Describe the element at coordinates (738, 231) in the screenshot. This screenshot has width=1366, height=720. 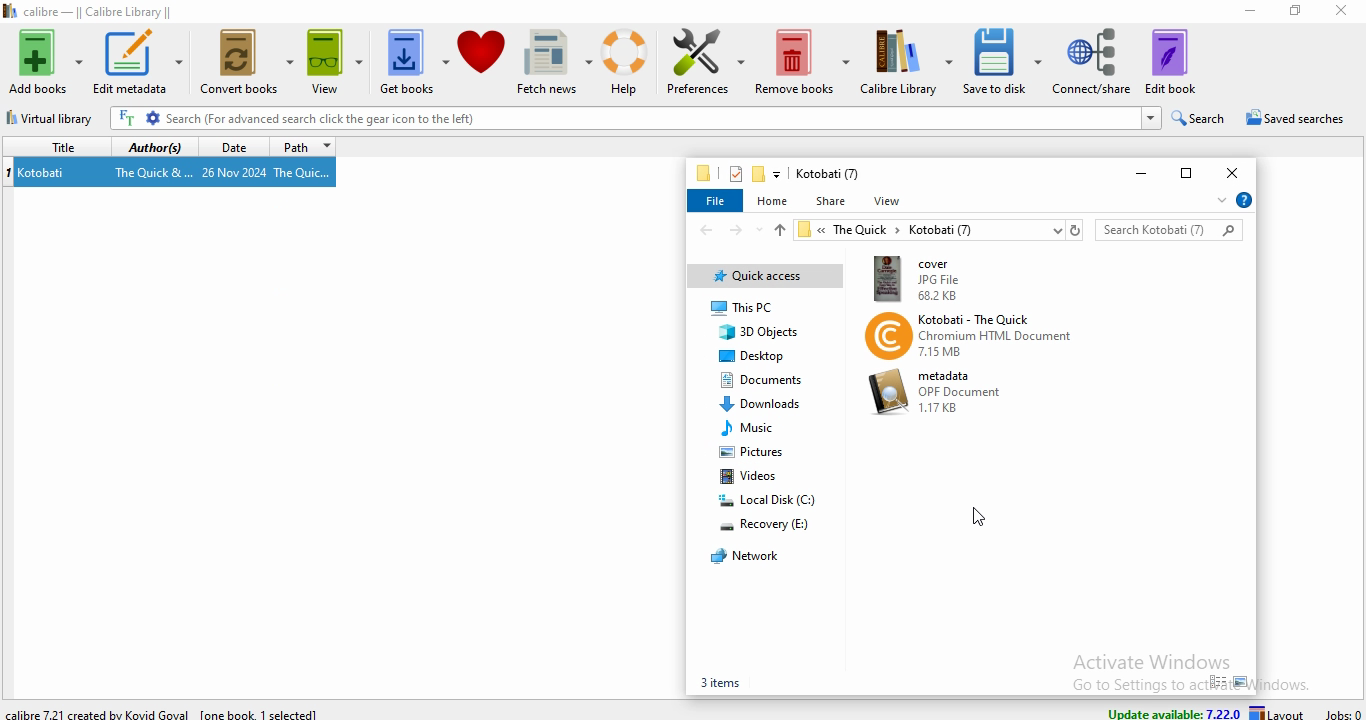
I see `forward file path` at that location.